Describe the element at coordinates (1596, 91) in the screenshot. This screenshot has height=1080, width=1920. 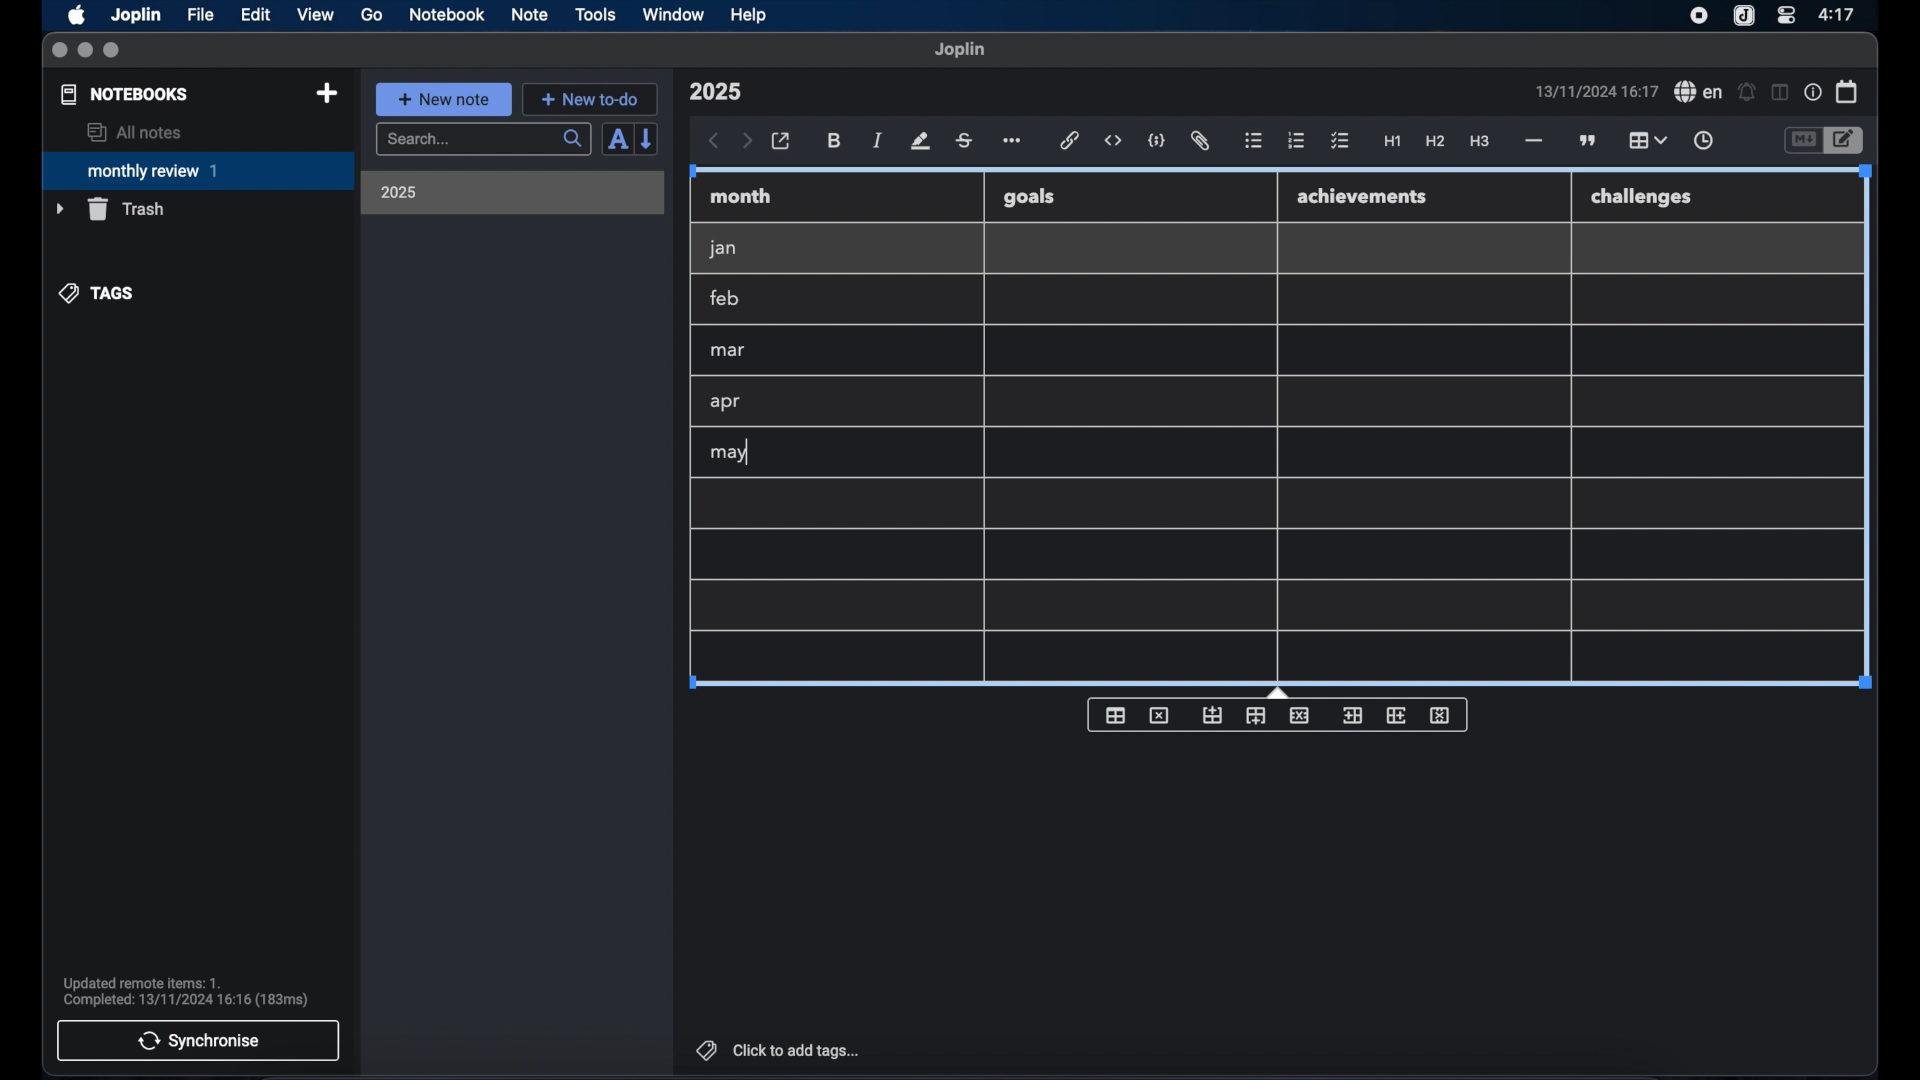
I see `date` at that location.